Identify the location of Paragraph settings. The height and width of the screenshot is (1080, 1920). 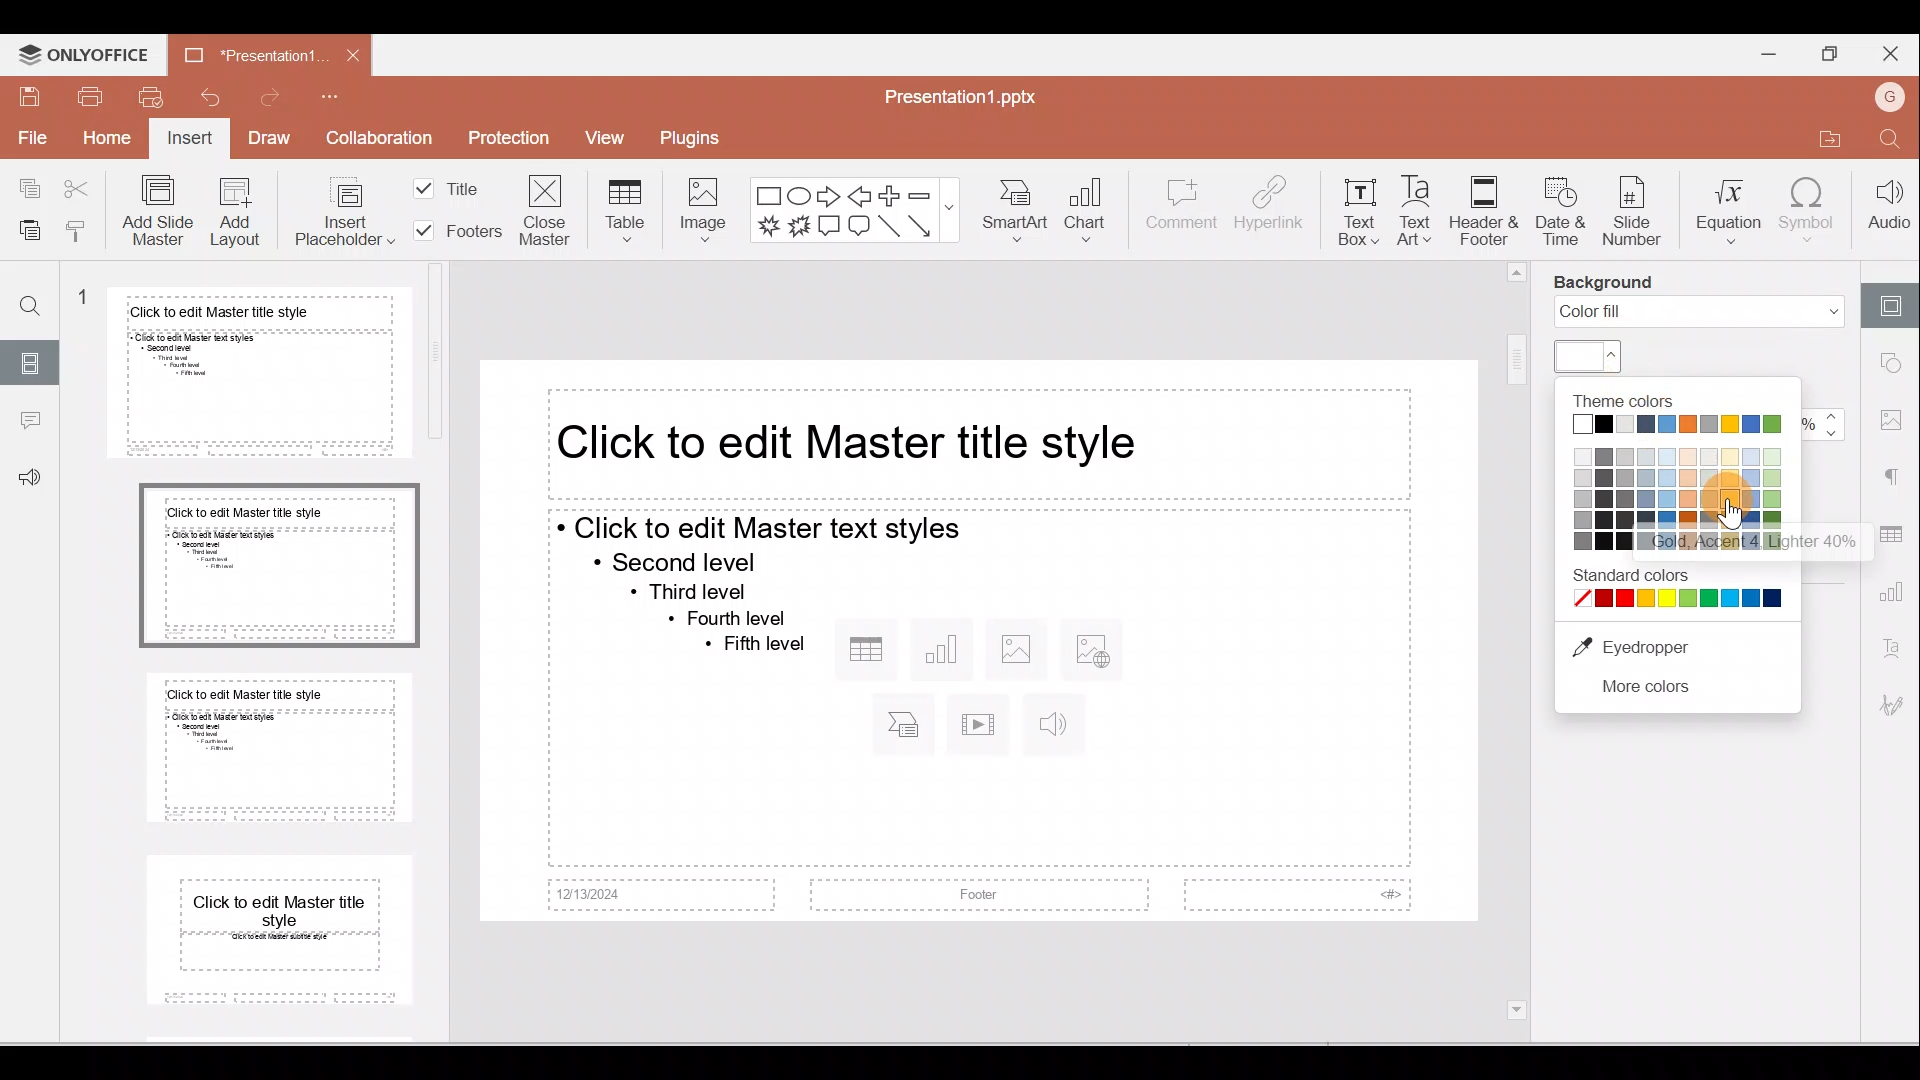
(1895, 474).